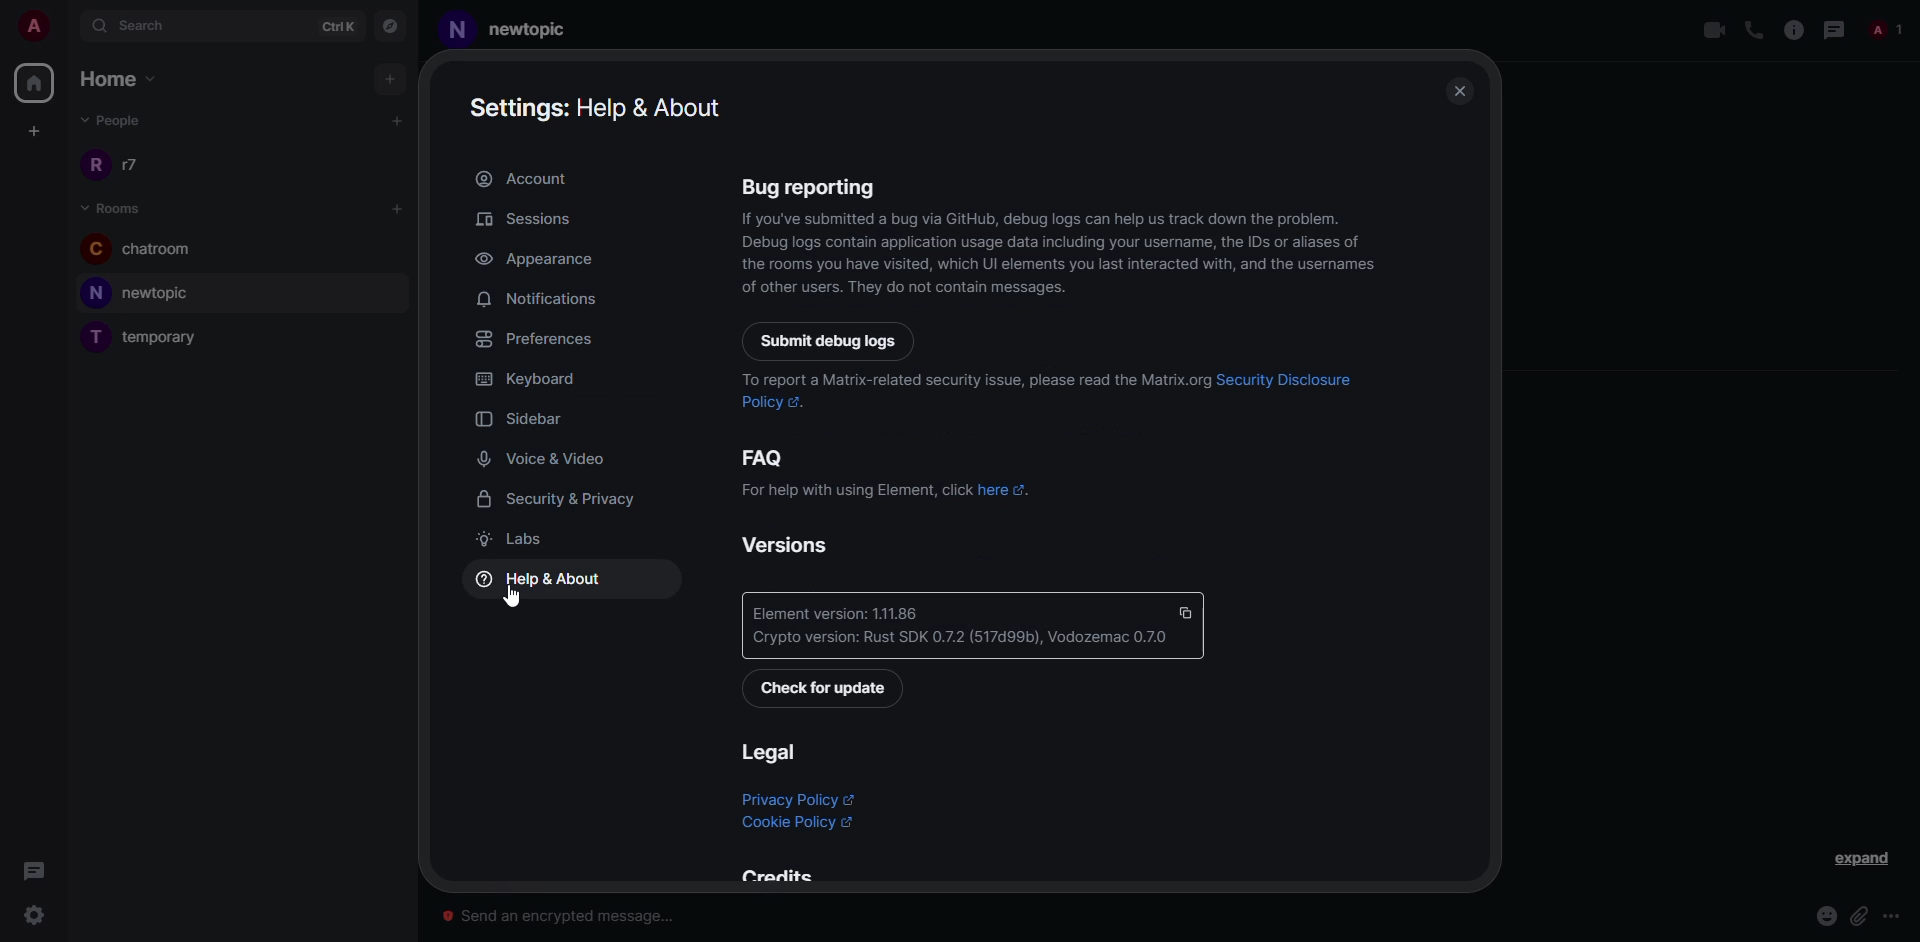  What do you see at coordinates (391, 25) in the screenshot?
I see `navigator` at bounding box center [391, 25].